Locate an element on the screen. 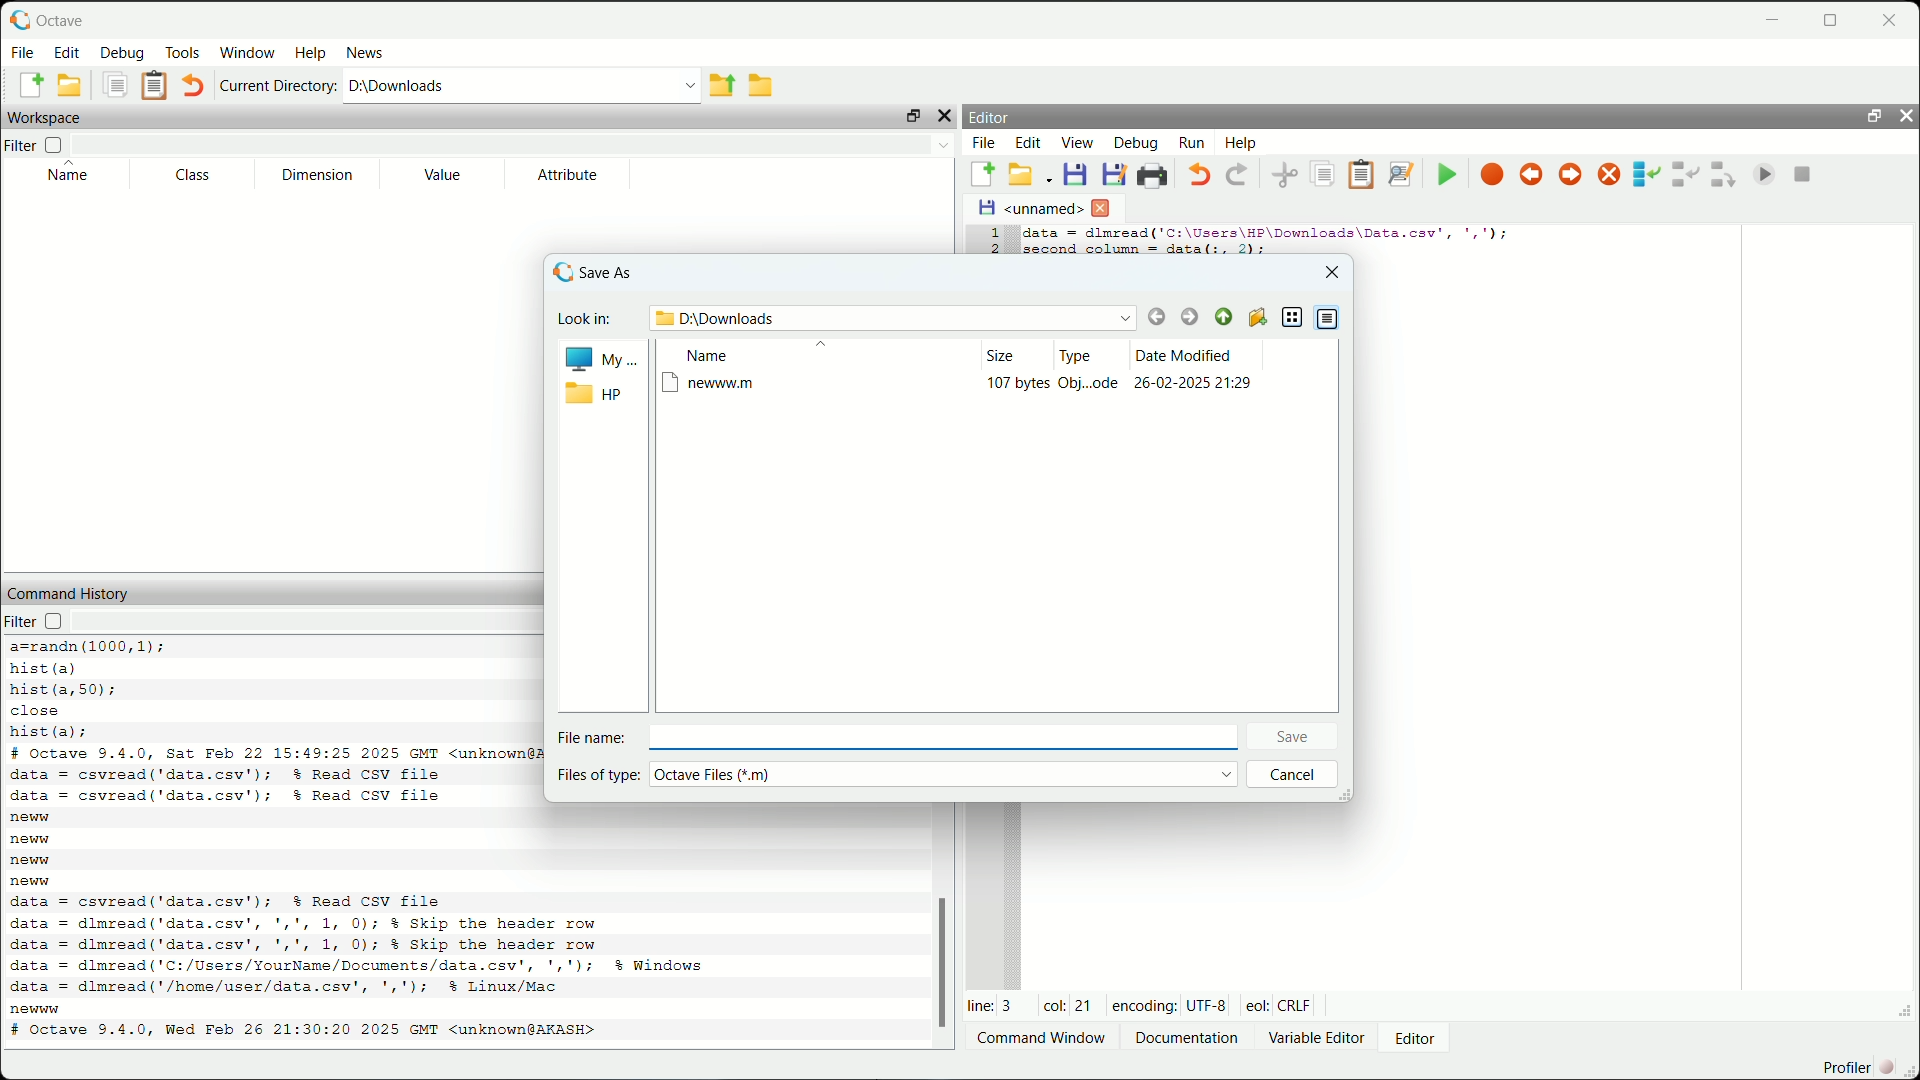 The image size is (1920, 1080). create new folder is located at coordinates (1257, 315).